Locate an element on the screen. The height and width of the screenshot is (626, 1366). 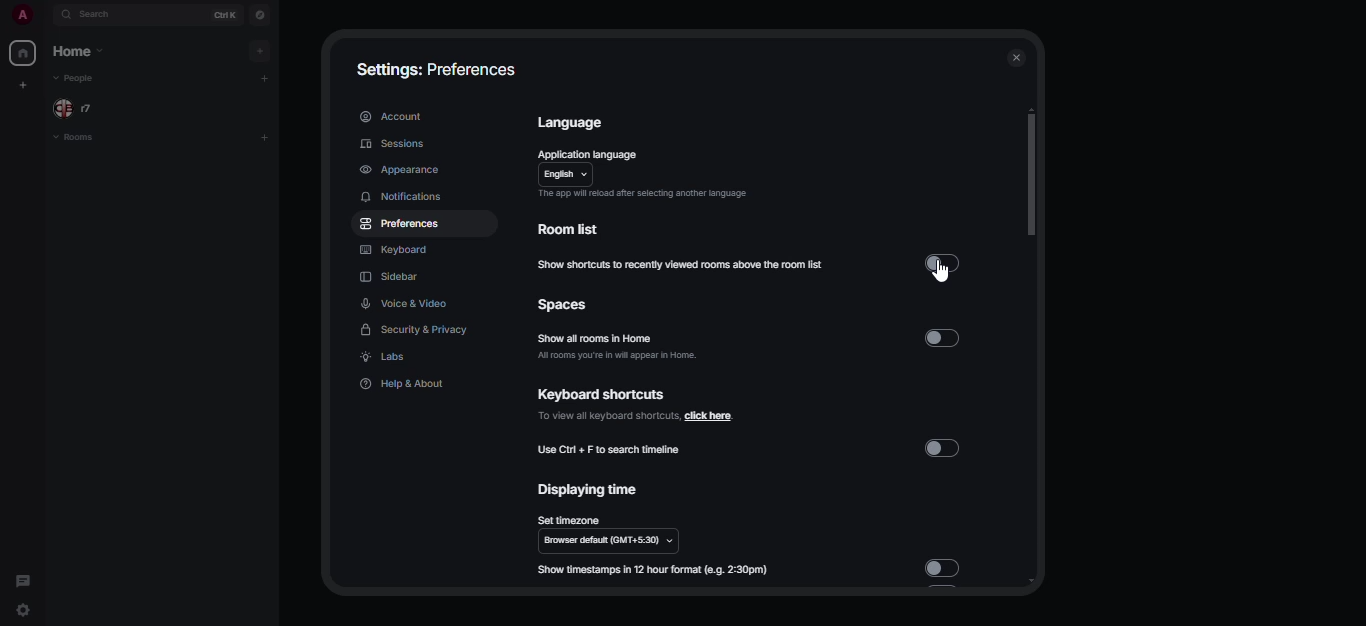
account is located at coordinates (393, 114).